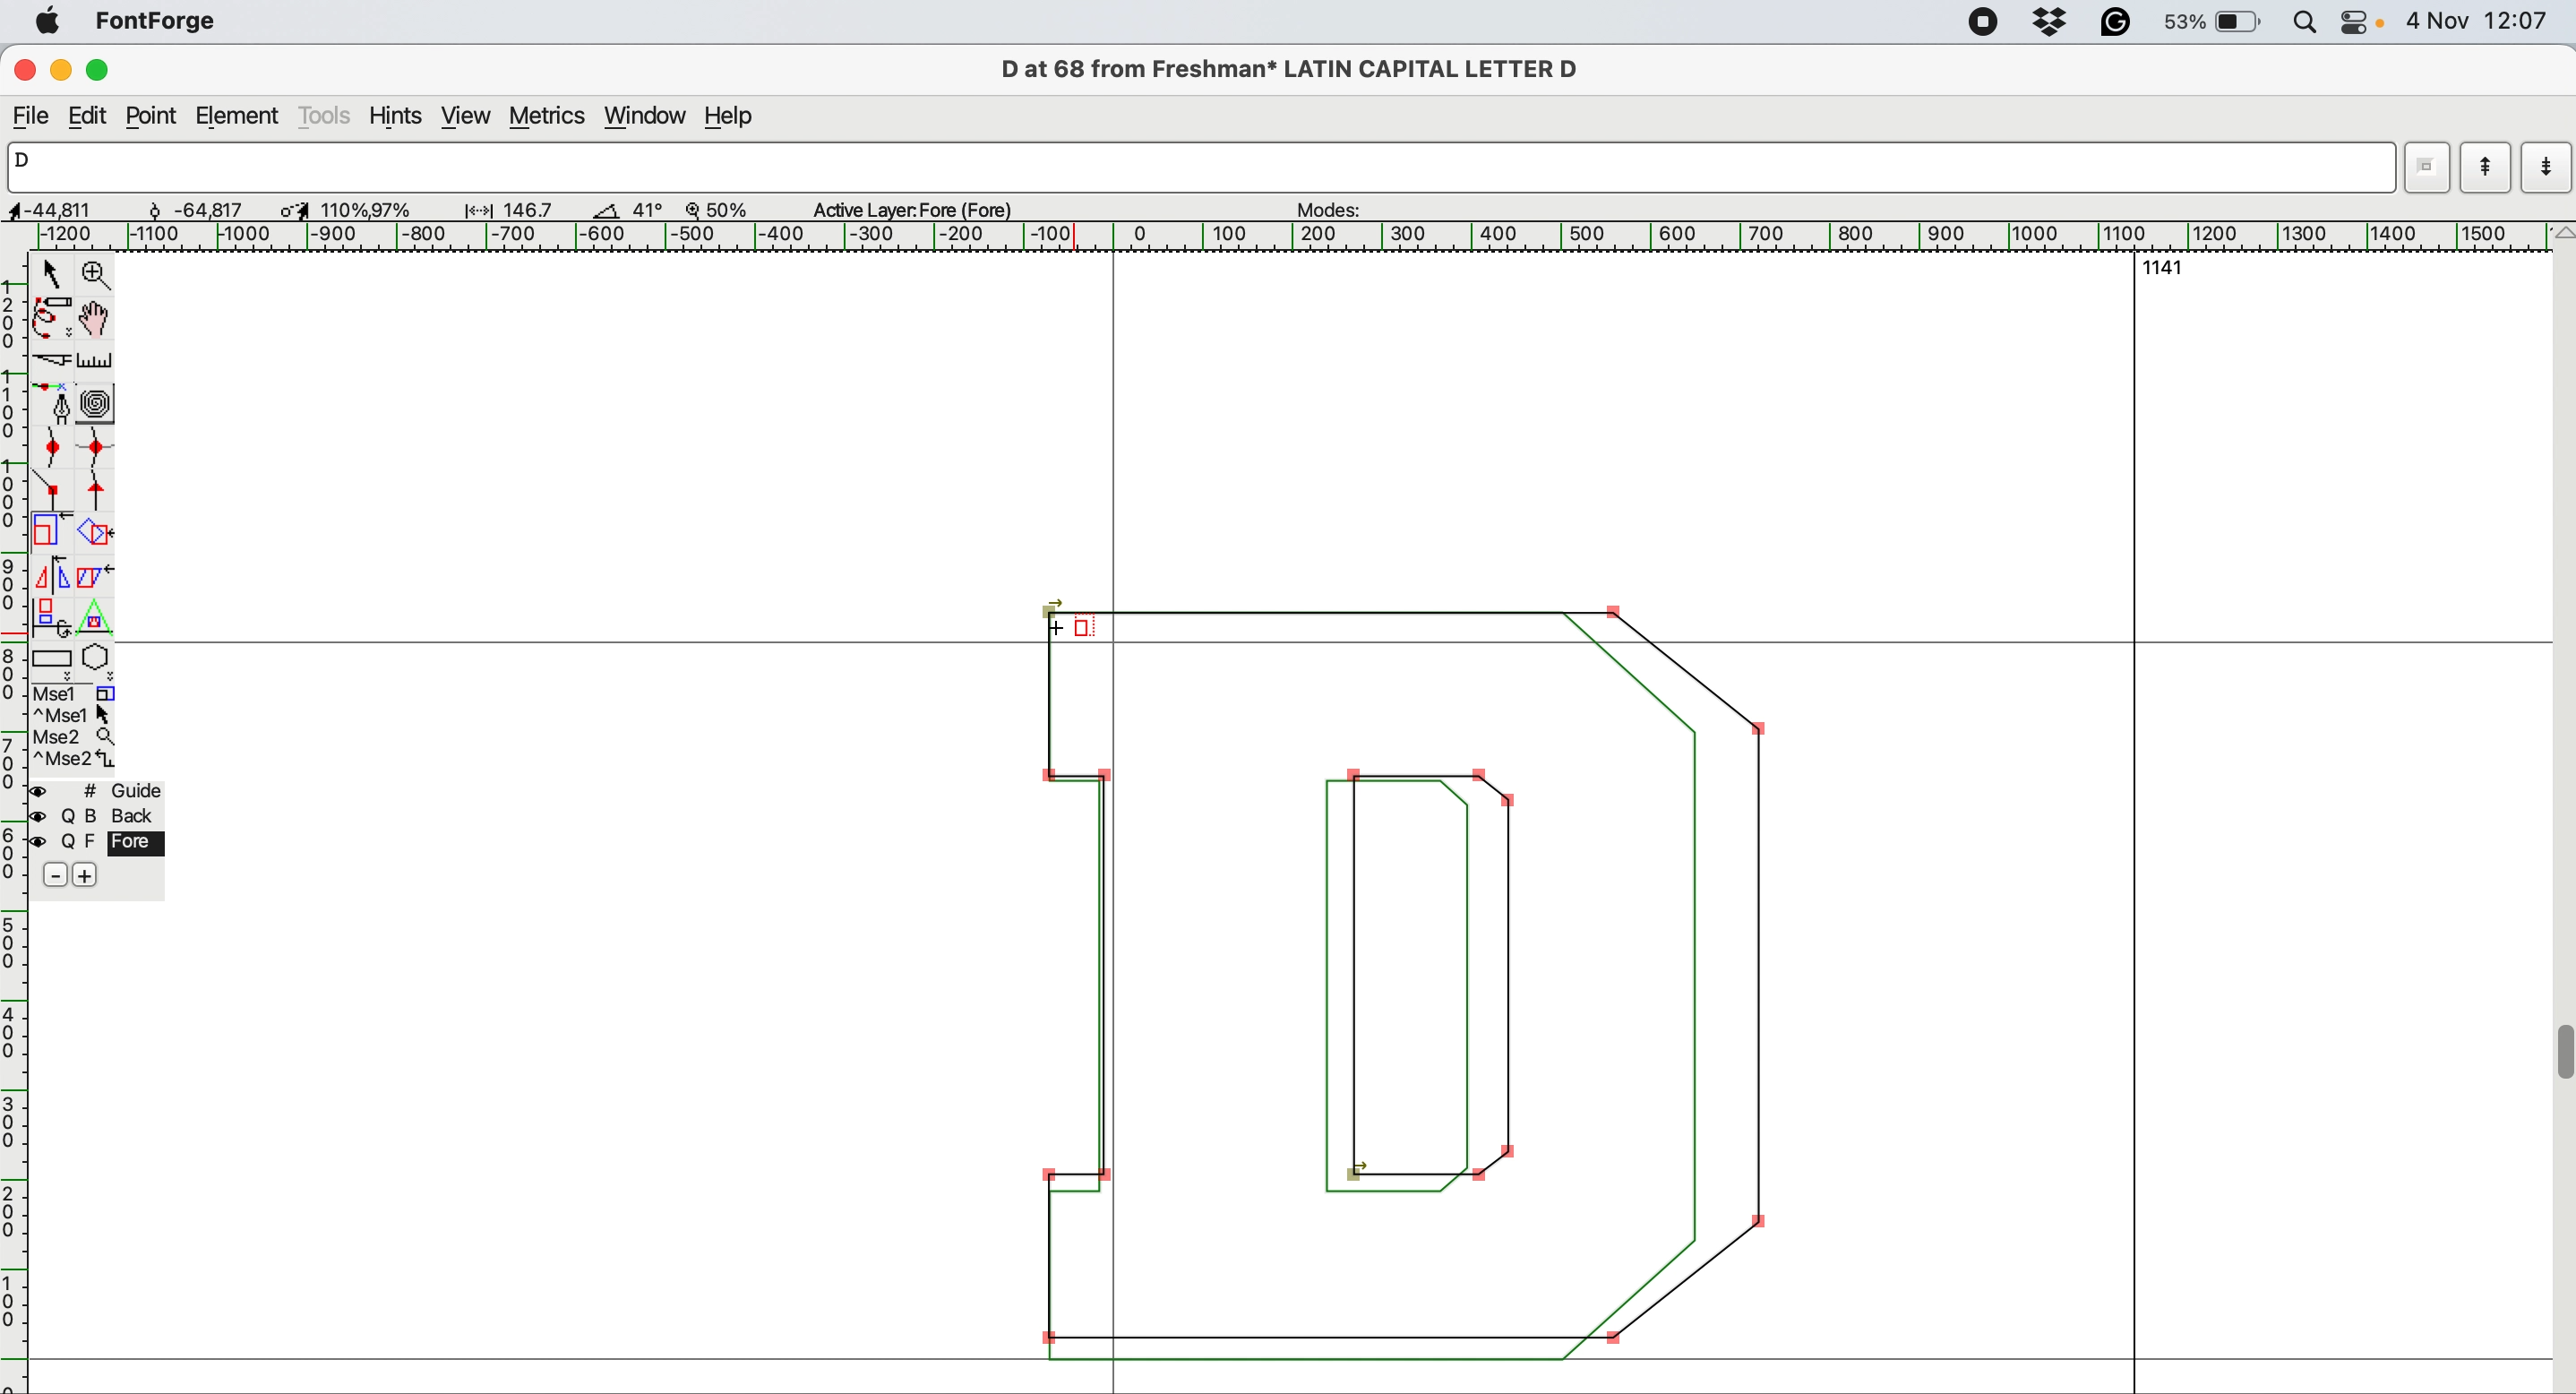  What do you see at coordinates (2422, 173) in the screenshot?
I see `current word list` at bounding box center [2422, 173].